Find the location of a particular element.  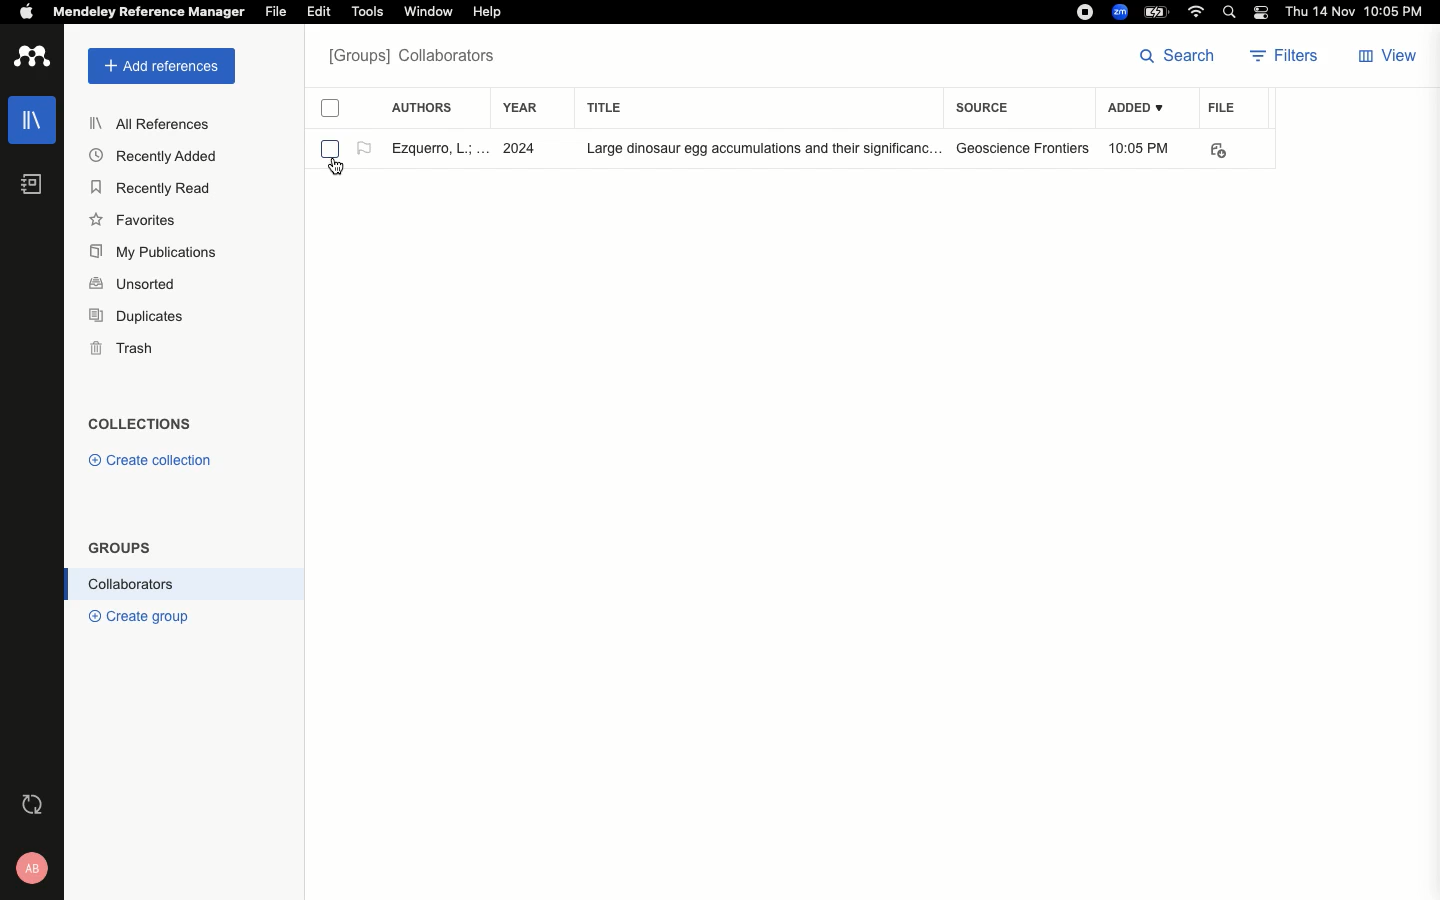

Create group is located at coordinates (155, 618).